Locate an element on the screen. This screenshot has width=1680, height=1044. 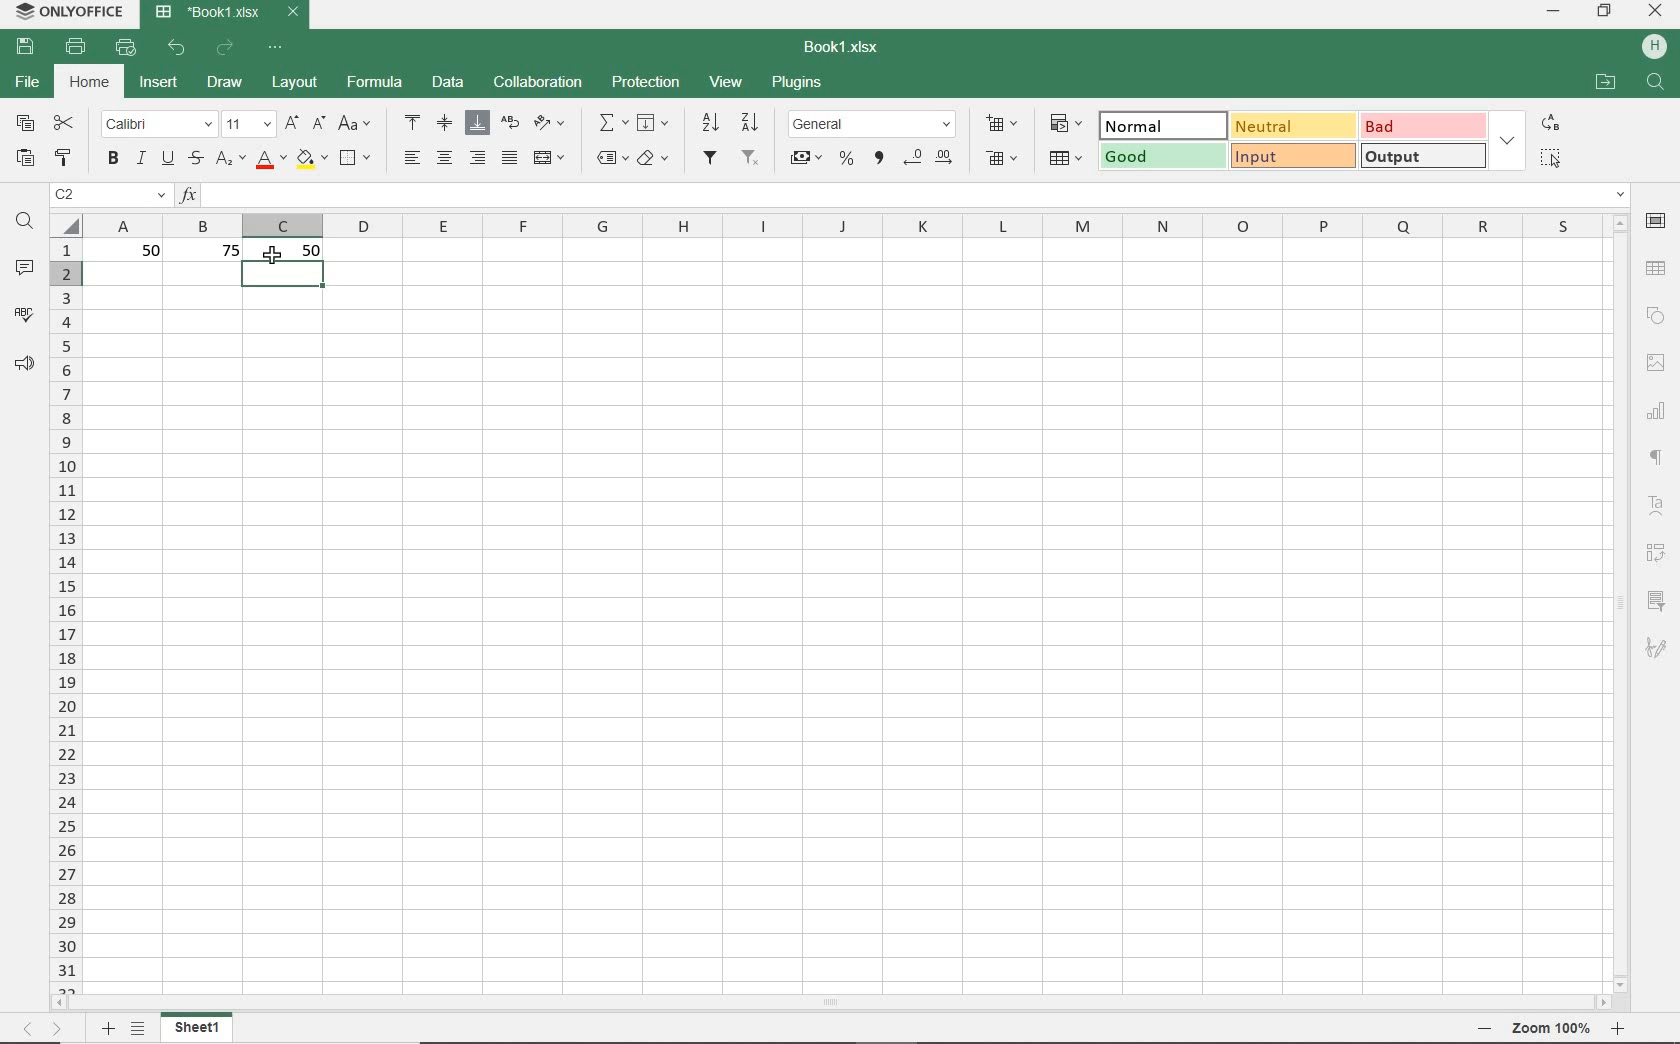
find is located at coordinates (24, 224).